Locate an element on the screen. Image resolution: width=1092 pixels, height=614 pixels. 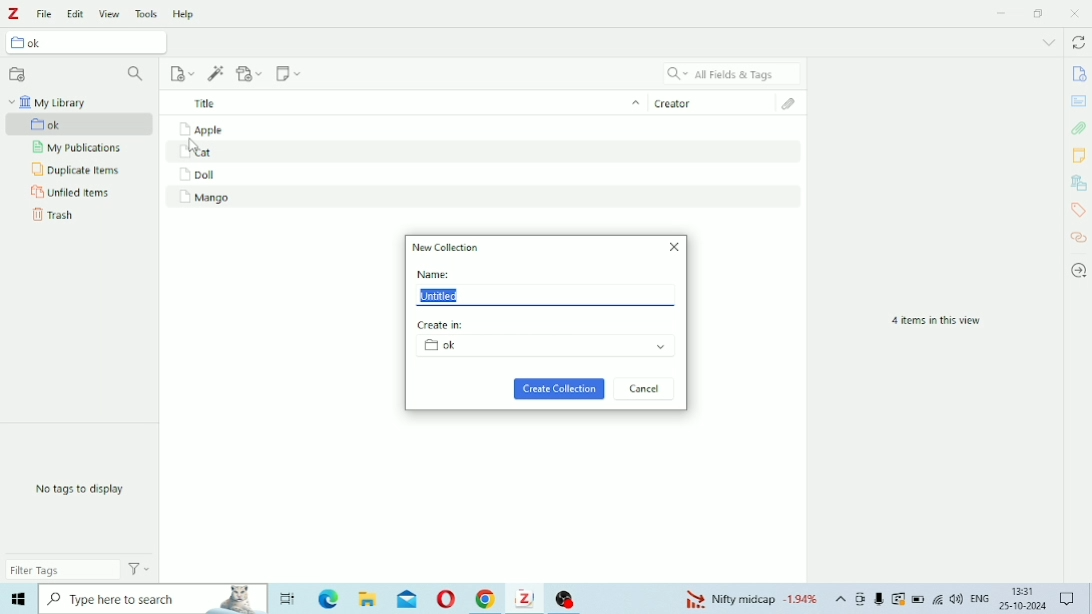
ok is located at coordinates (87, 41).